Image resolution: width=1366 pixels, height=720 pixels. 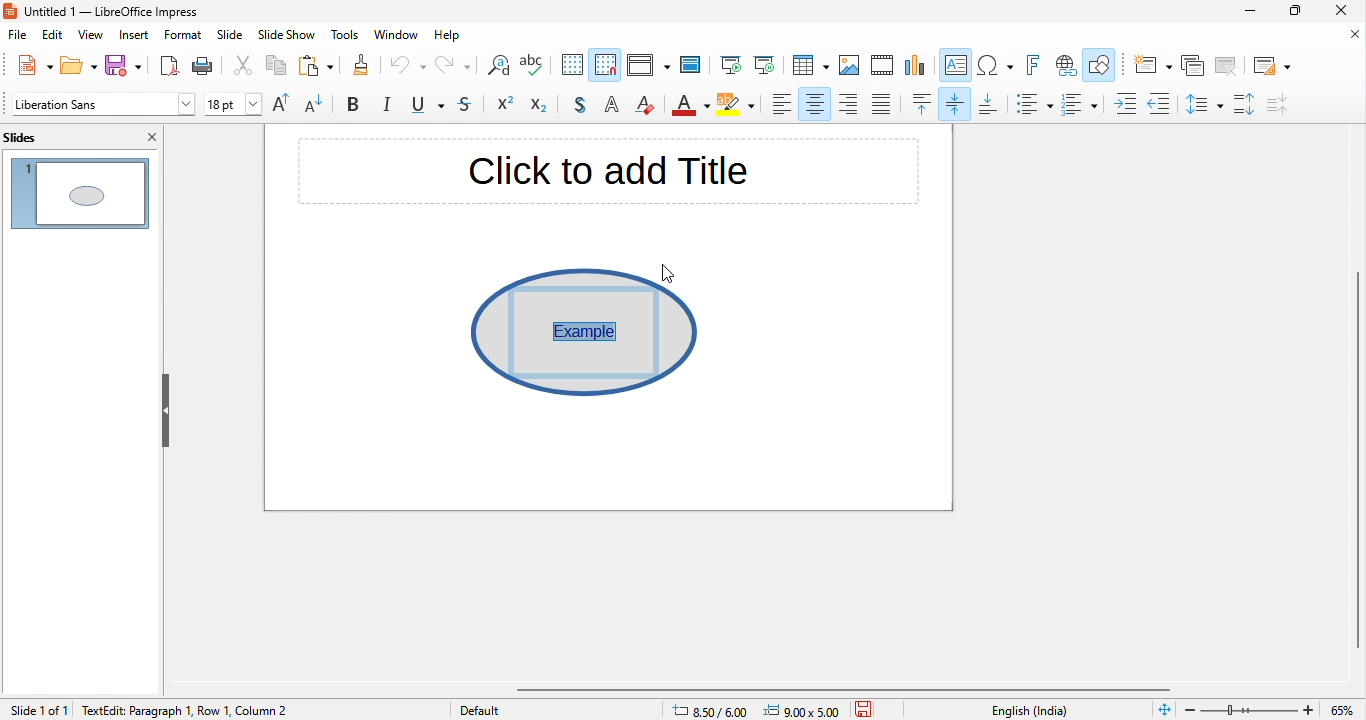 What do you see at coordinates (287, 37) in the screenshot?
I see `slide show` at bounding box center [287, 37].